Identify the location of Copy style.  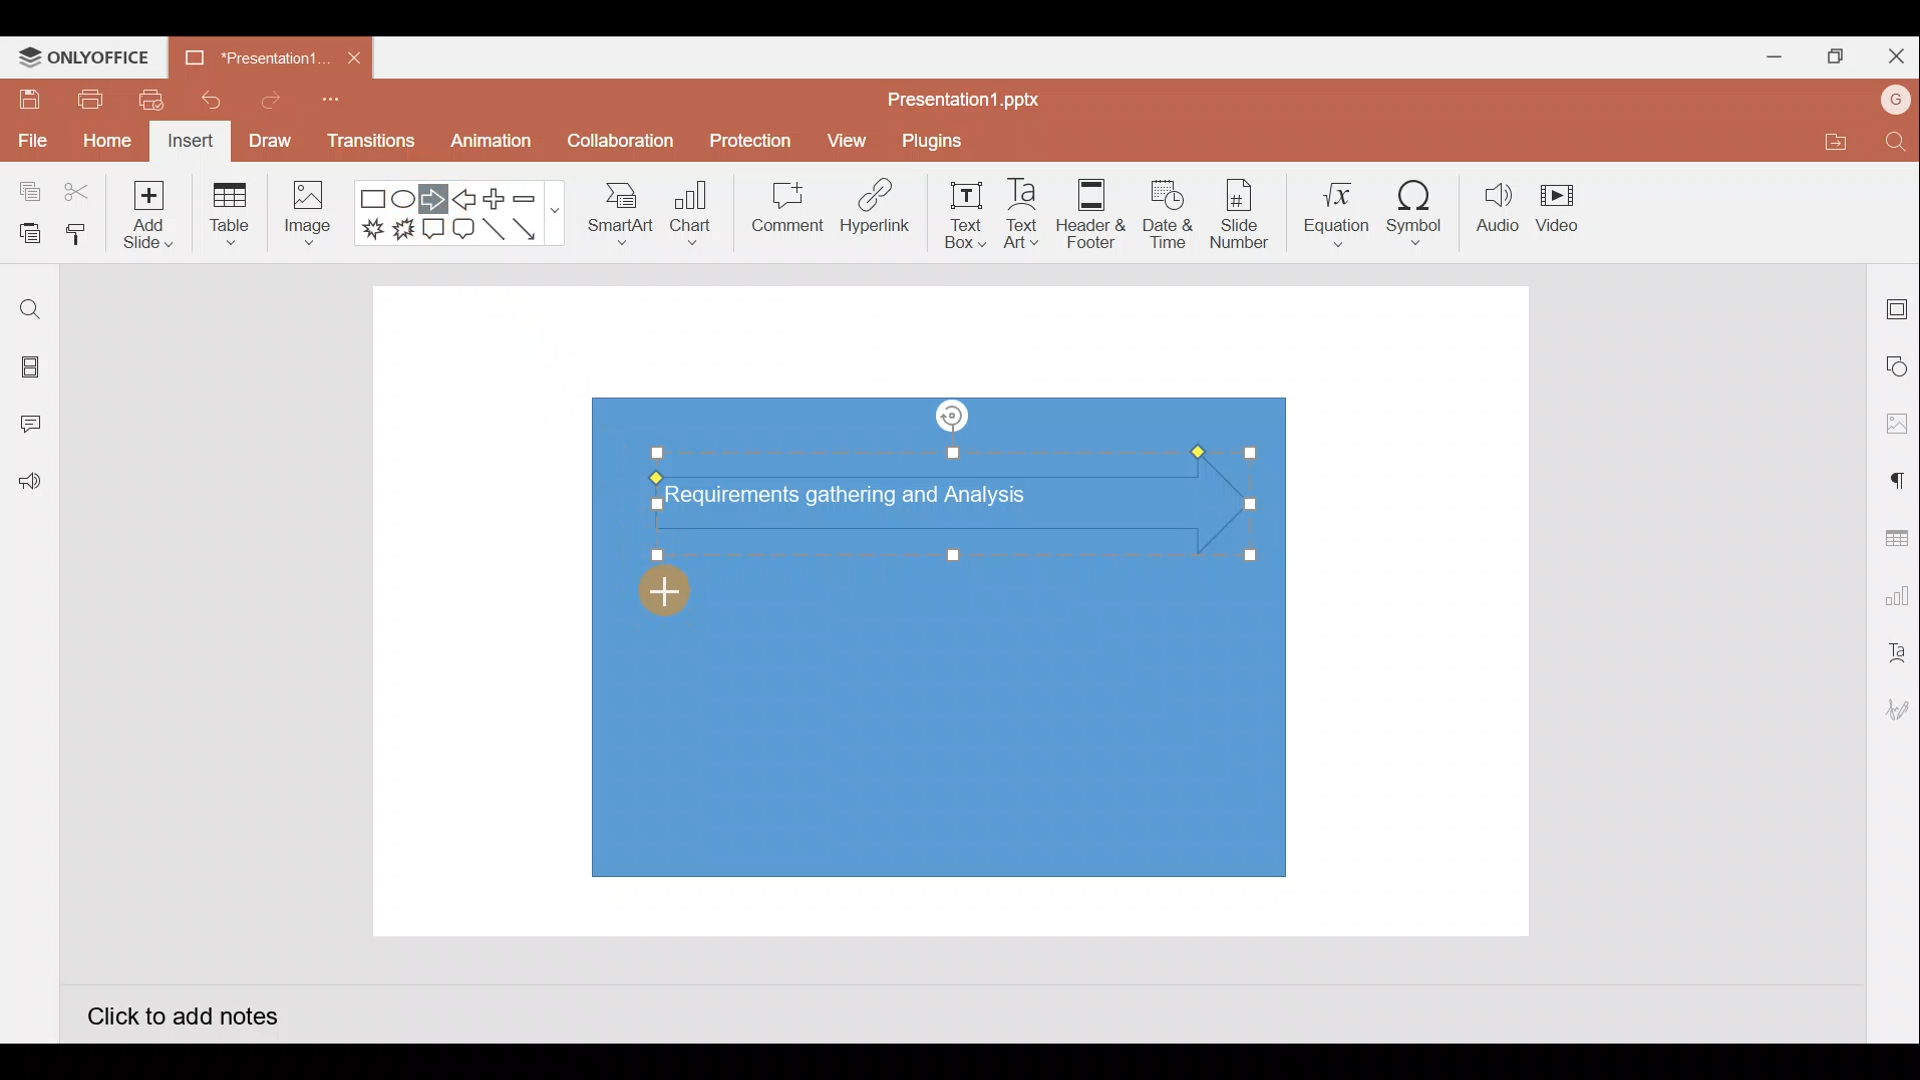
(78, 237).